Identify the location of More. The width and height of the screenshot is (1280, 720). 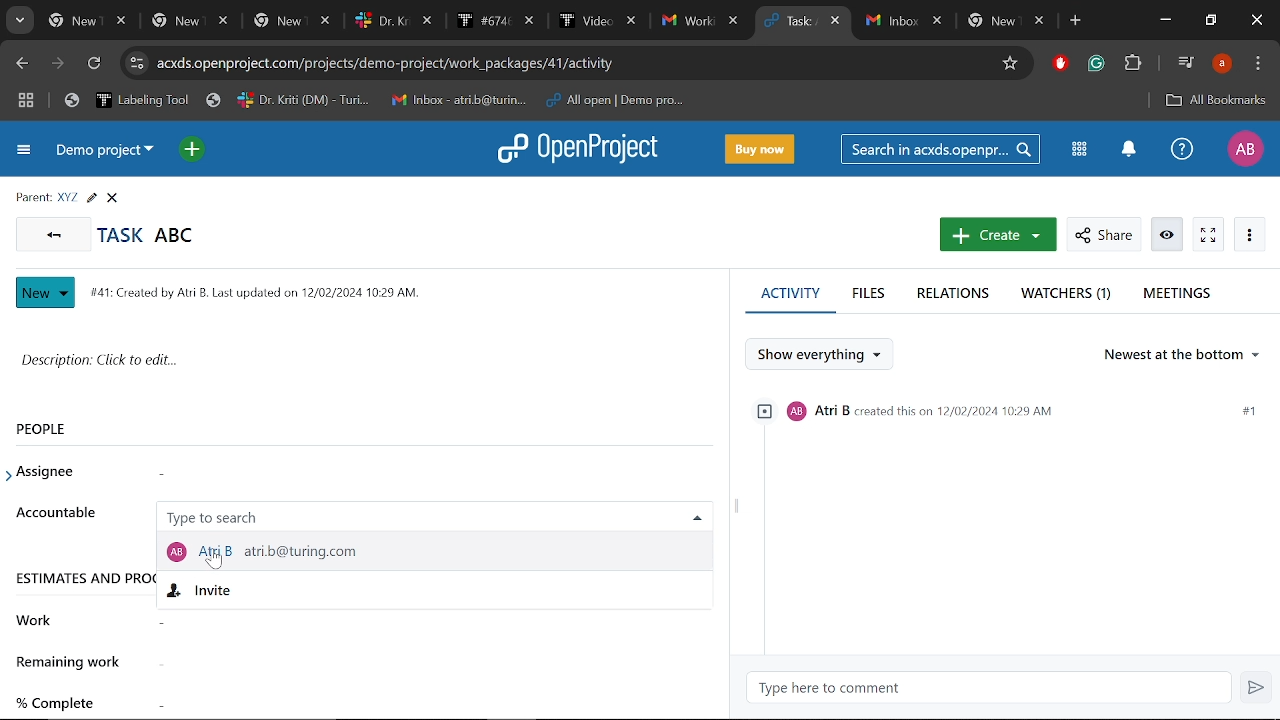
(1250, 233).